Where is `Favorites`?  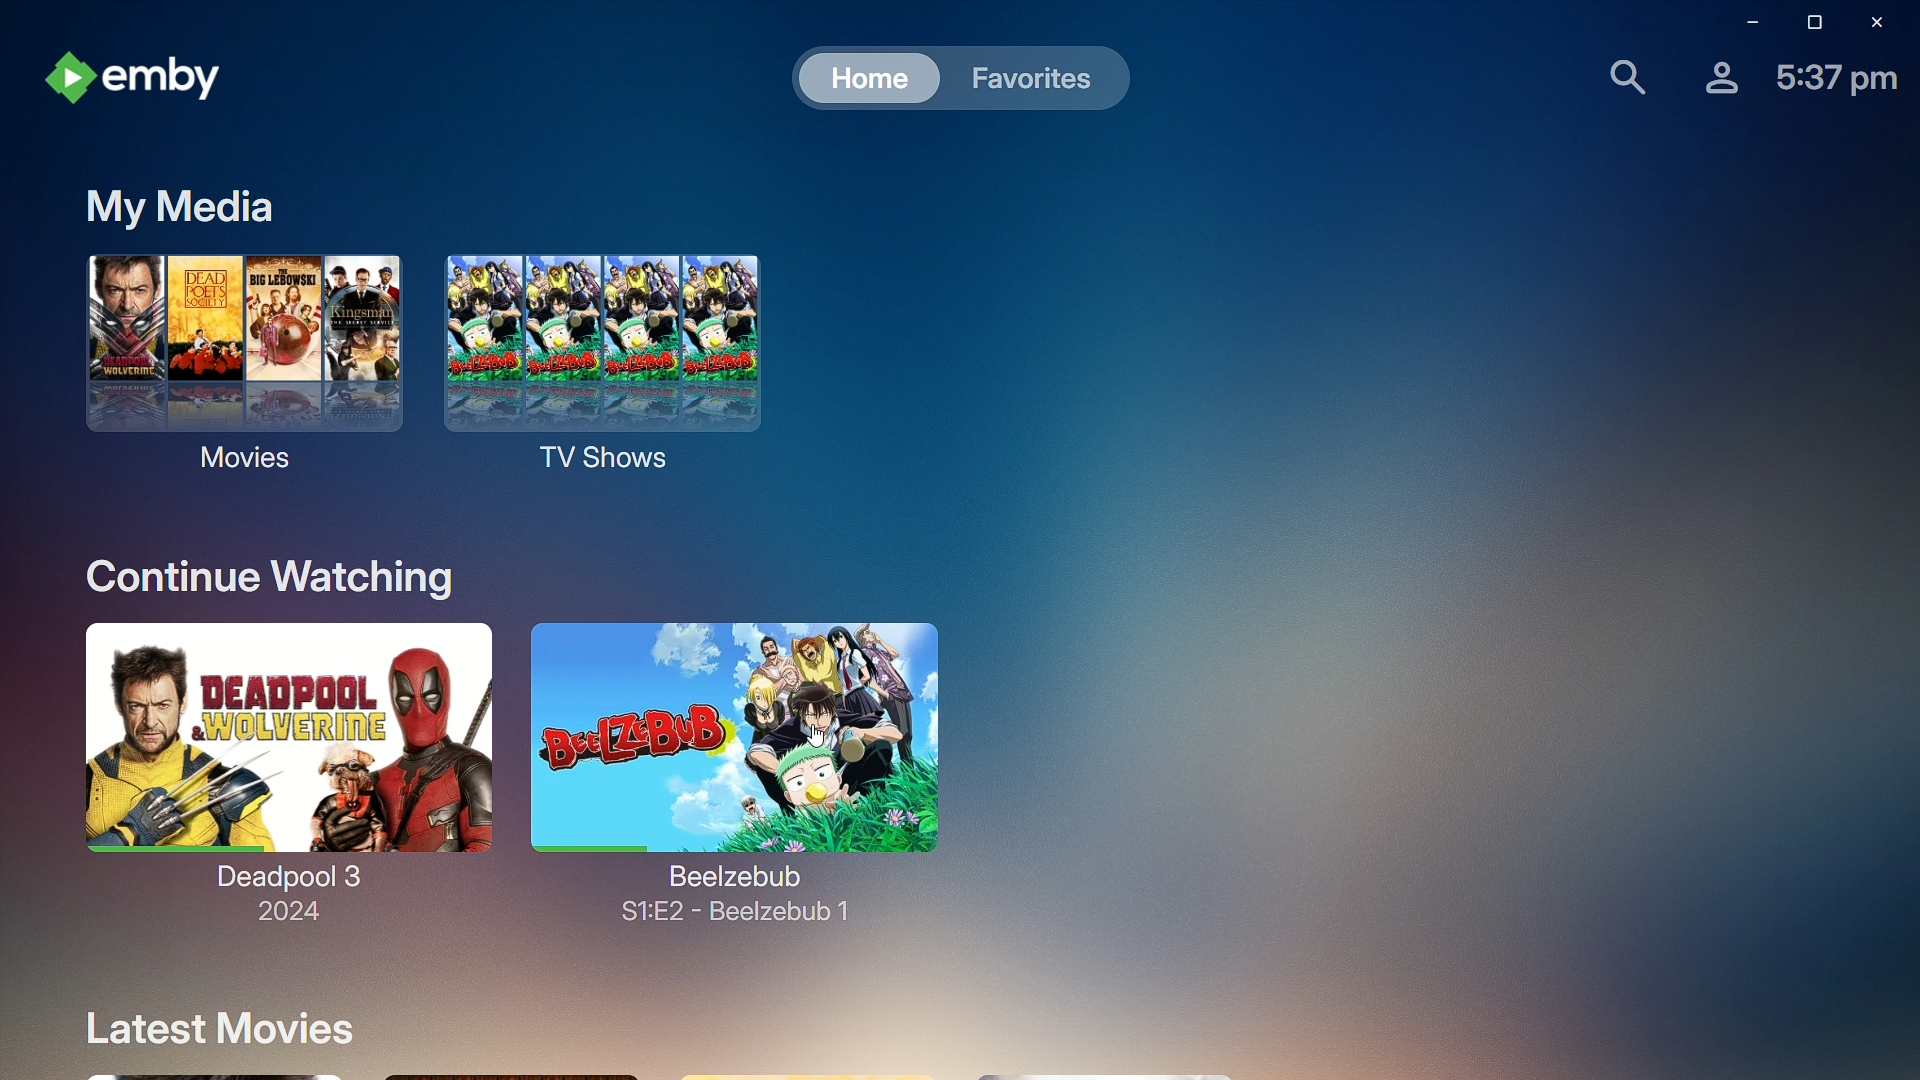
Favorites is located at coordinates (1032, 80).